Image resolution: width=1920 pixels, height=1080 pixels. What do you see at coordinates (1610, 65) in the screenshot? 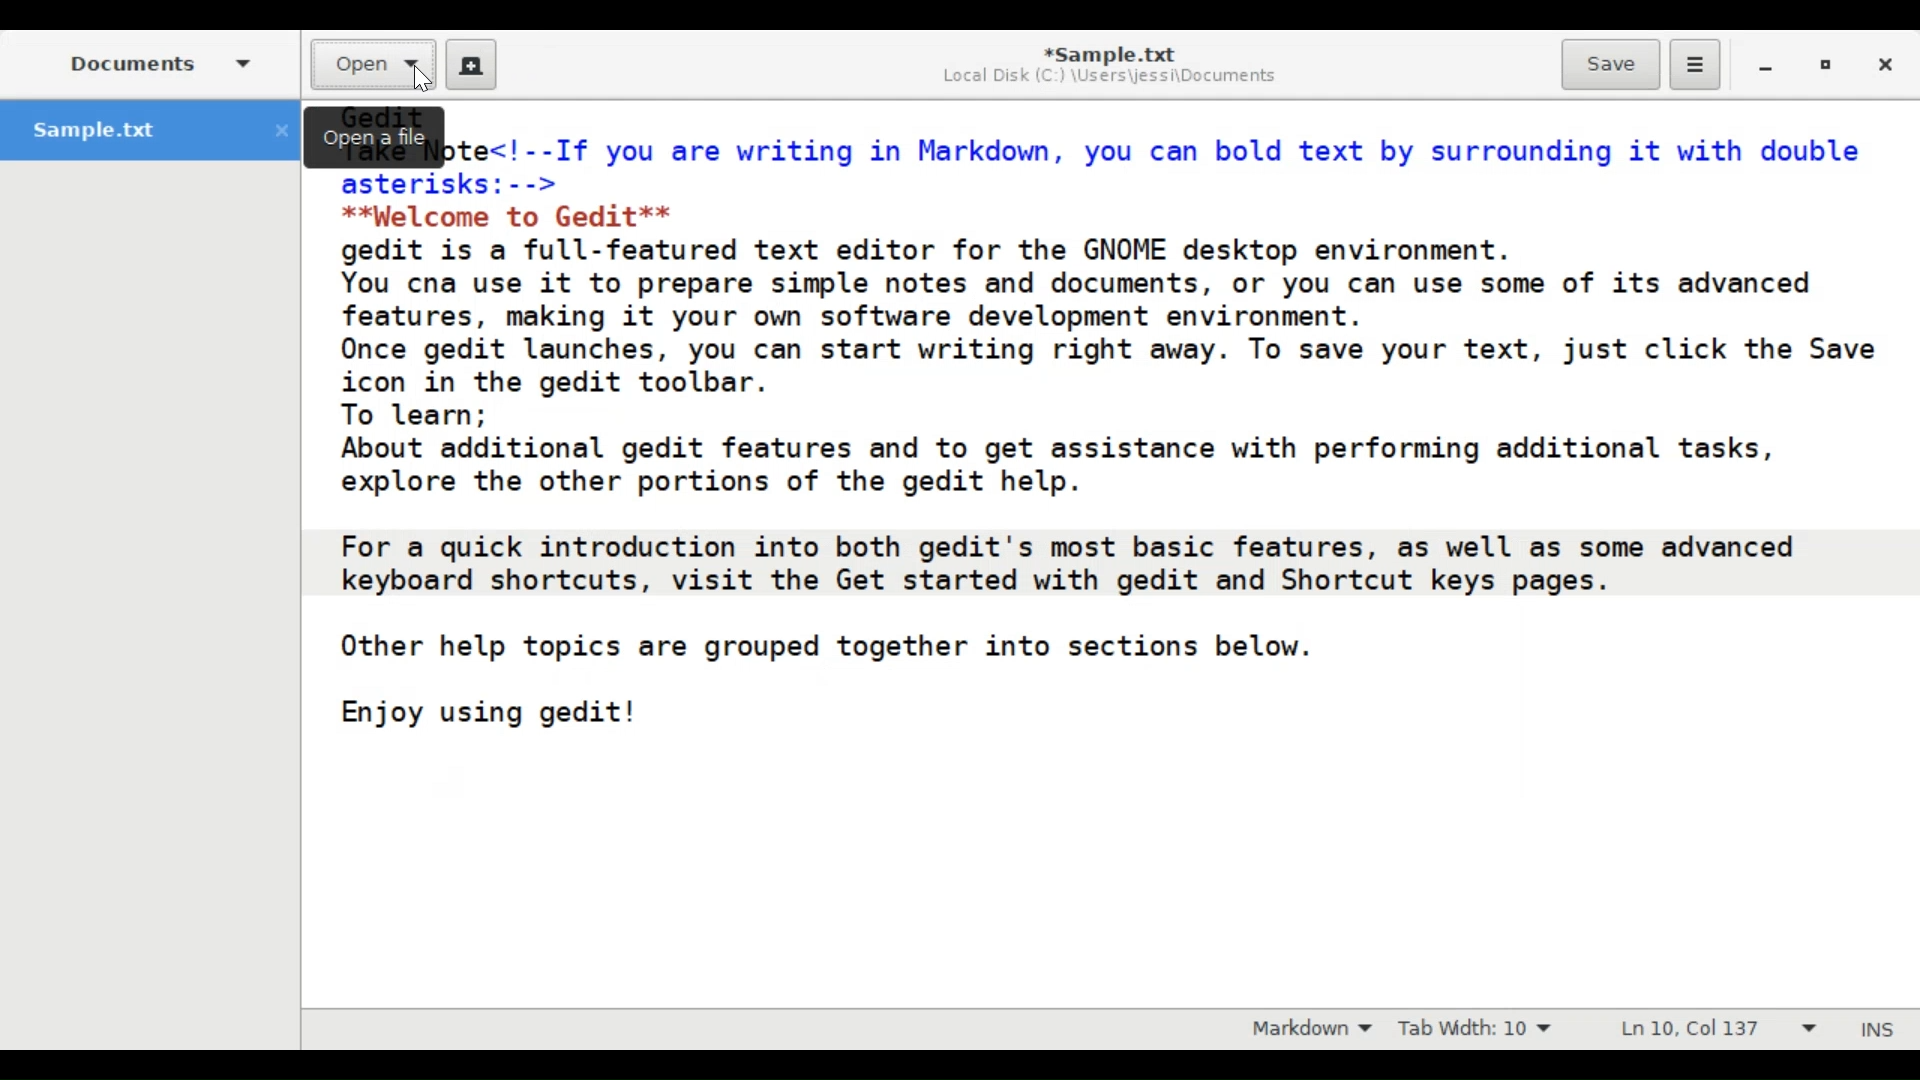
I see `Save` at bounding box center [1610, 65].